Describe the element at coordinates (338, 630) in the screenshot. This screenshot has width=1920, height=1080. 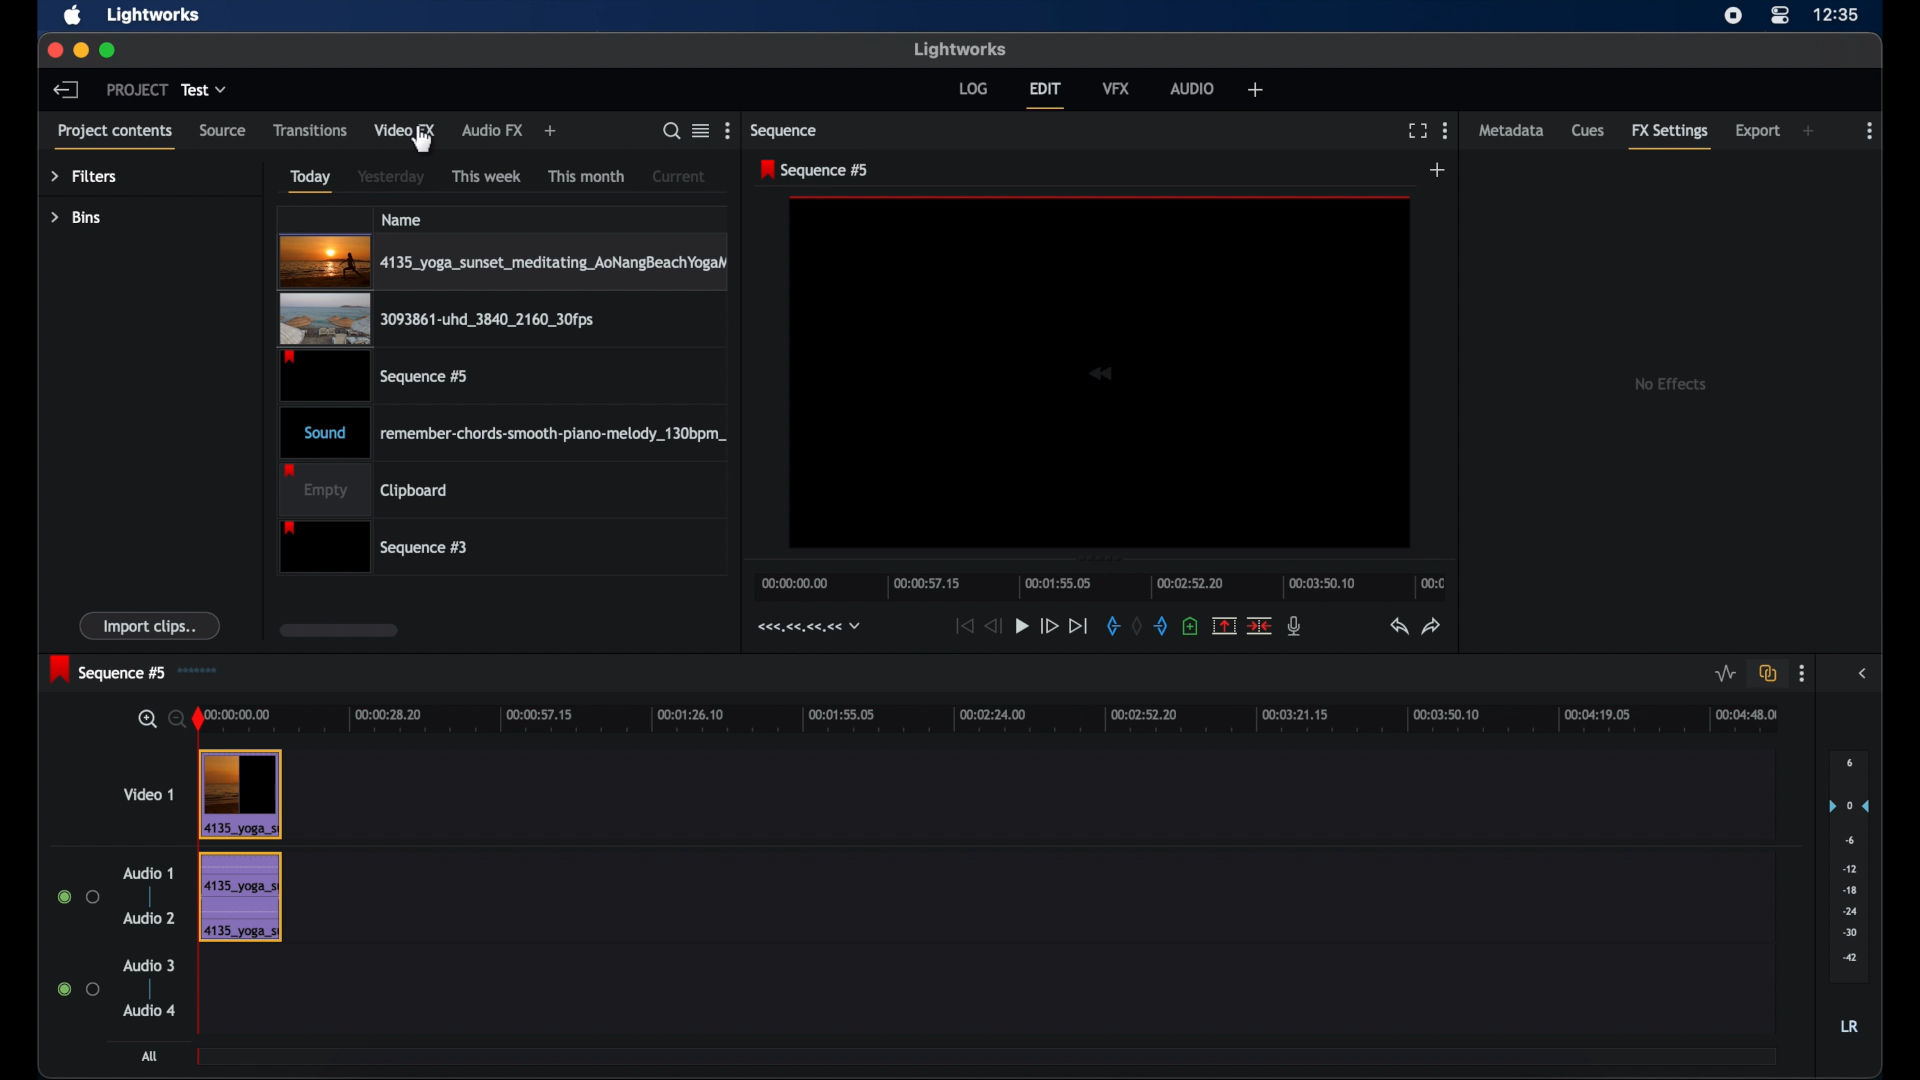
I see `scroll box` at that location.